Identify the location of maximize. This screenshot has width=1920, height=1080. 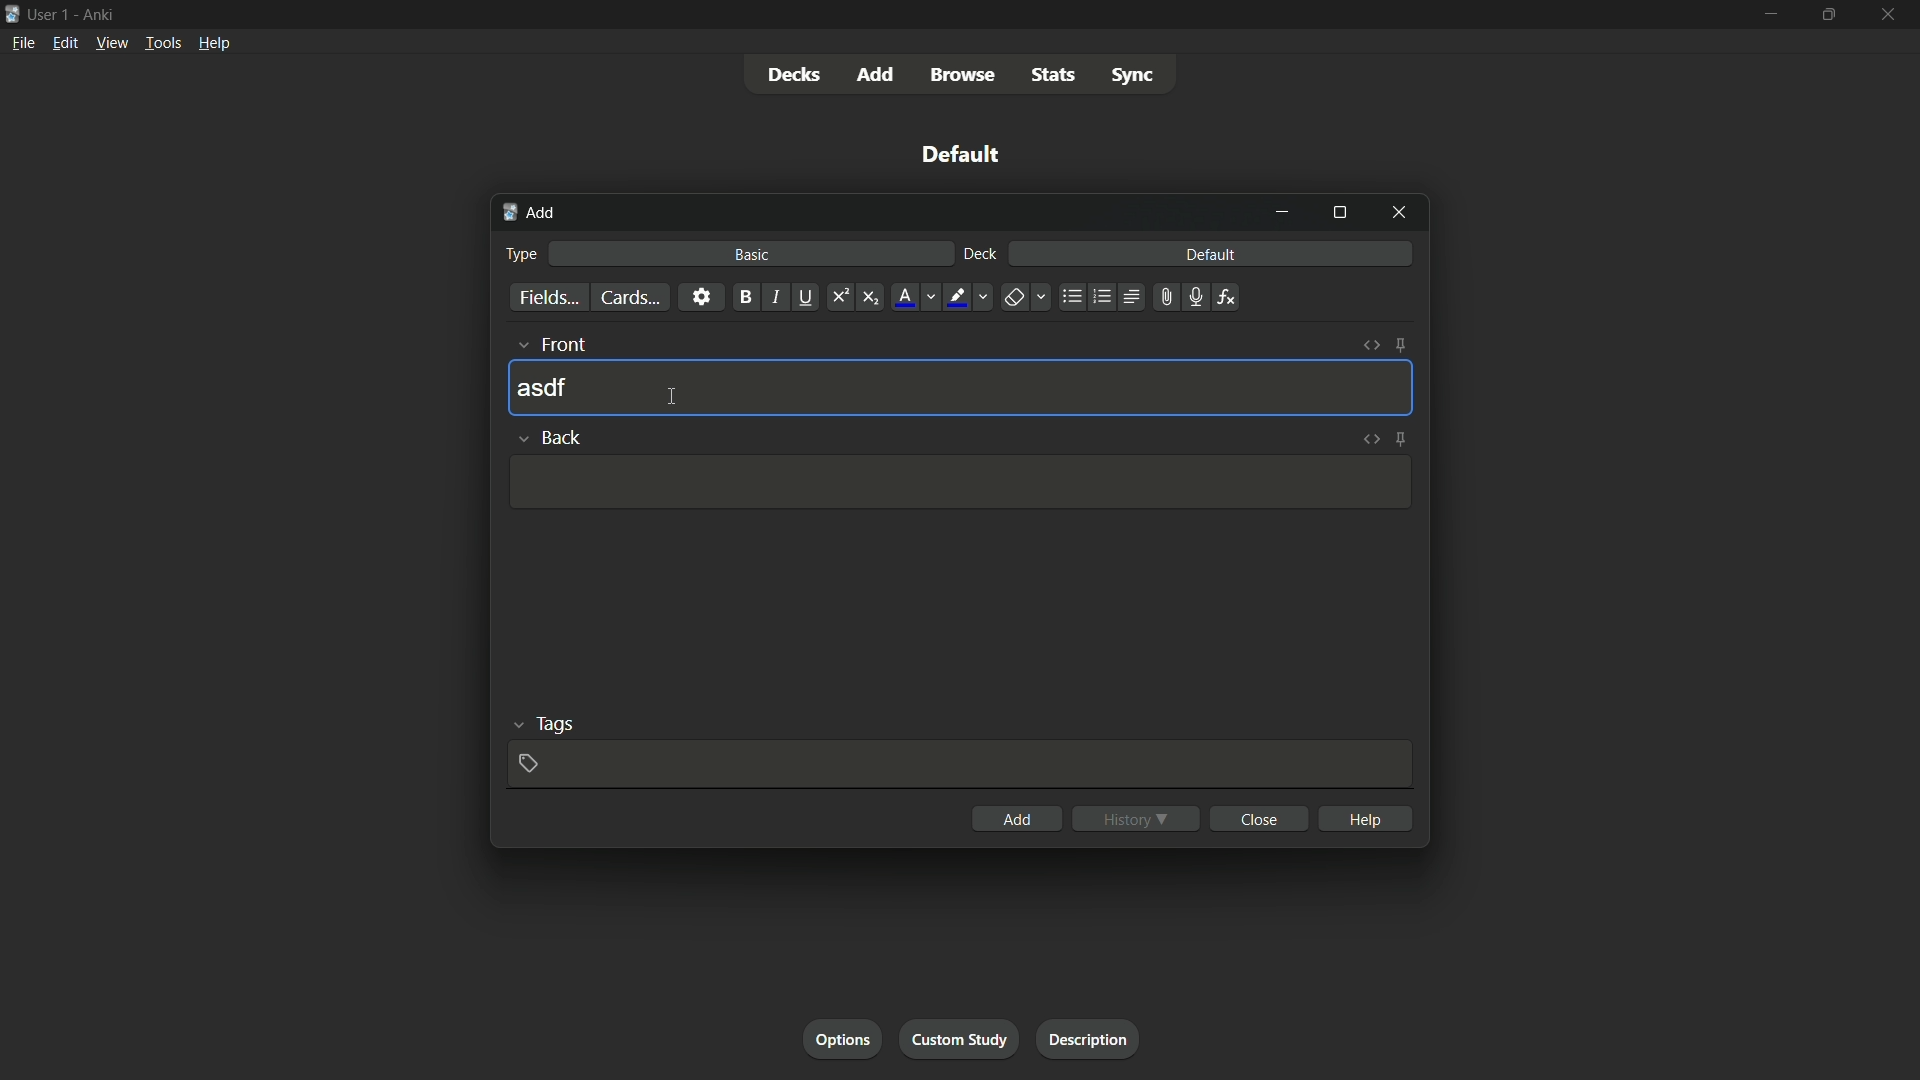
(1827, 13).